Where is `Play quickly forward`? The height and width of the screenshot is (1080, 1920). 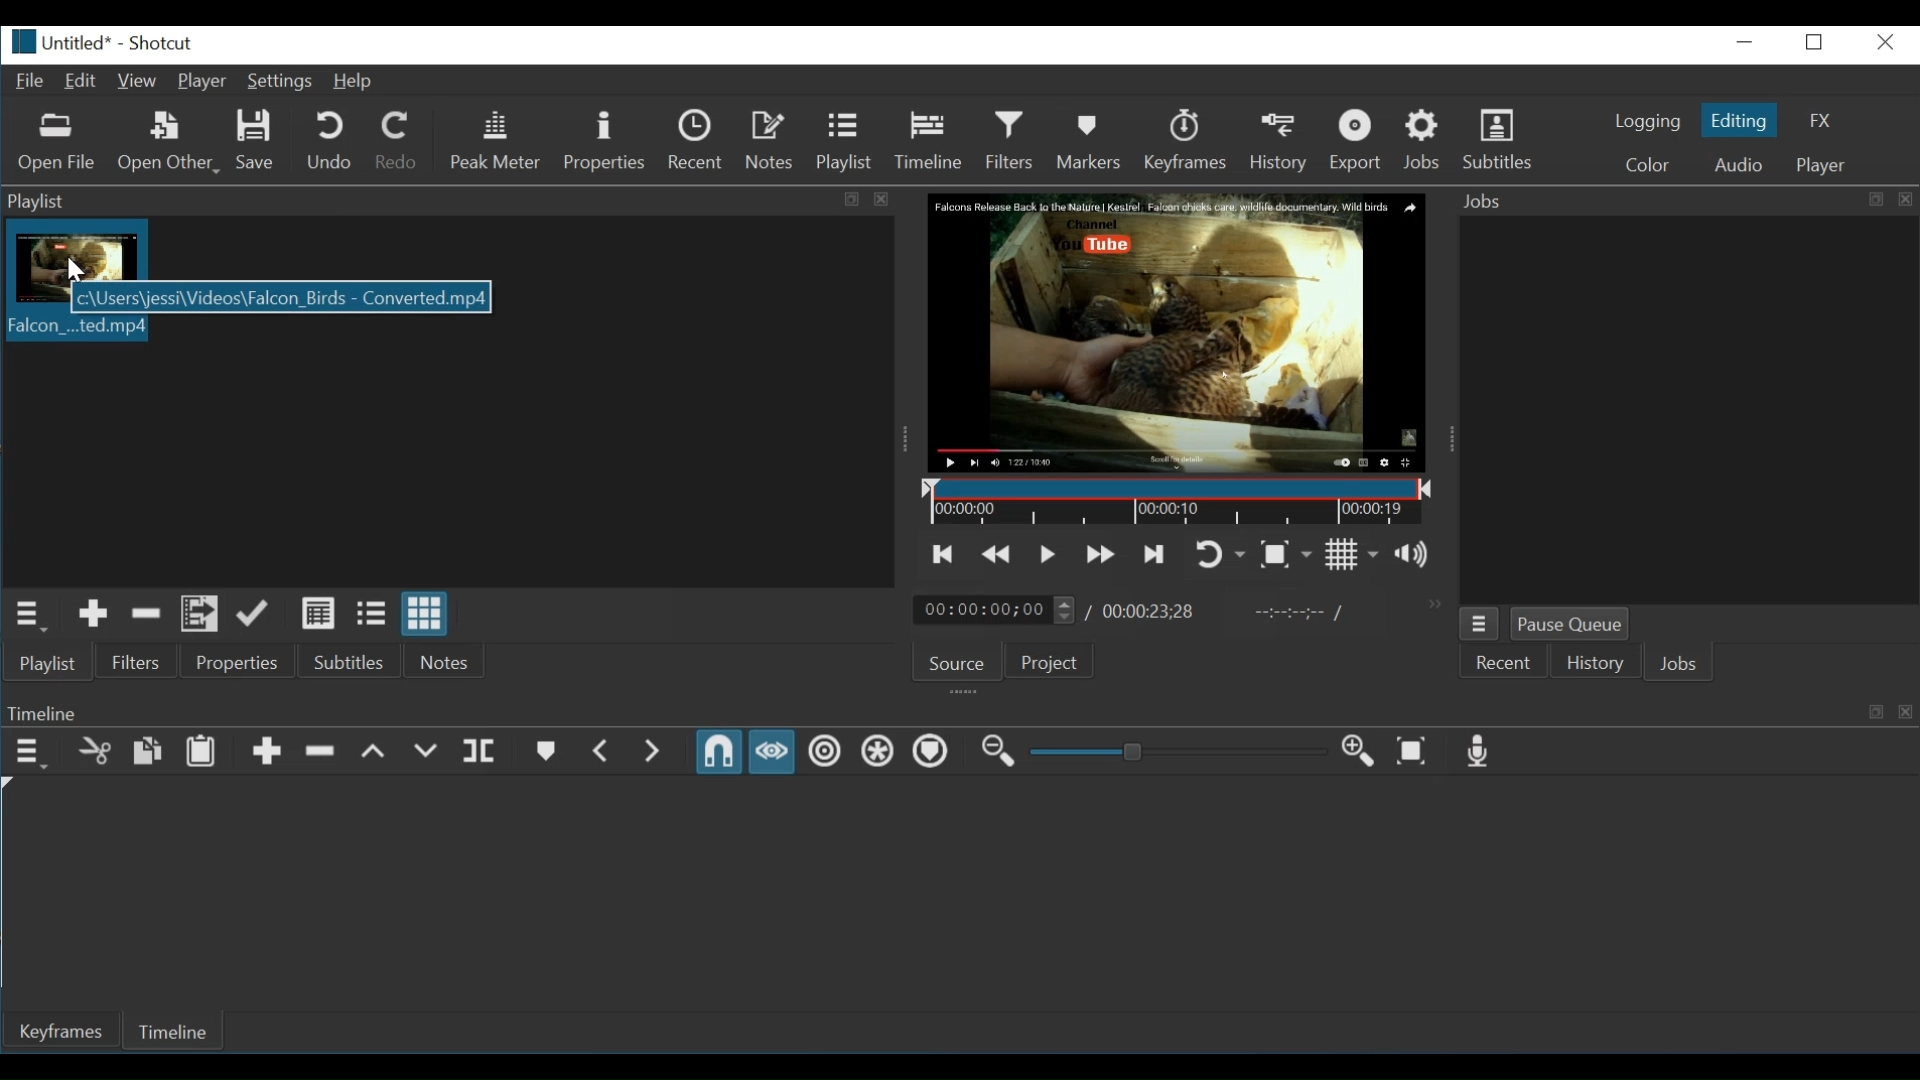
Play quickly forward is located at coordinates (1101, 553).